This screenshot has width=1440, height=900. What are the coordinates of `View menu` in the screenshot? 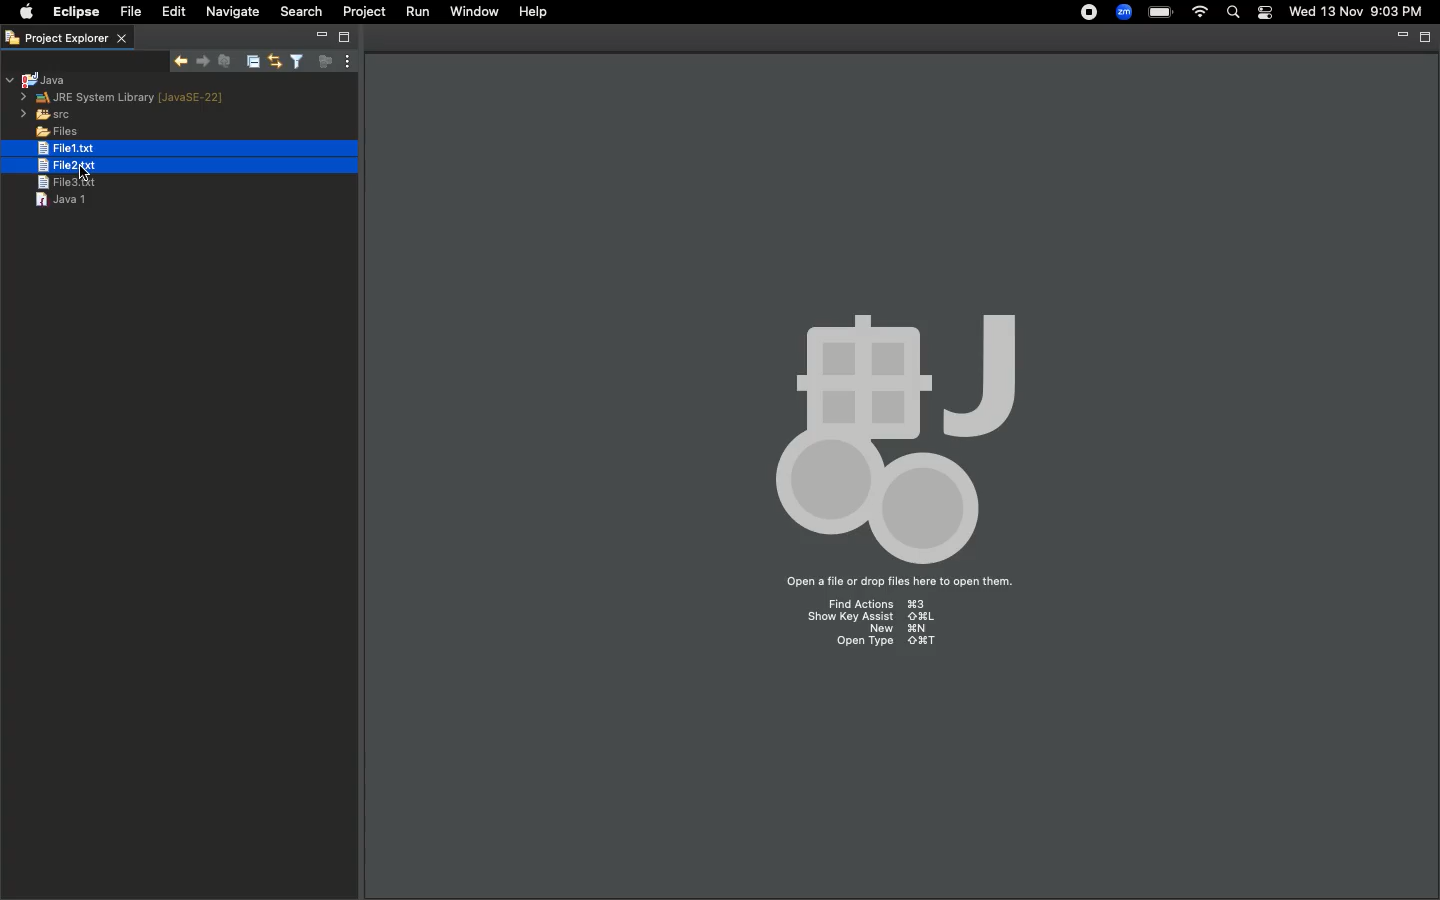 It's located at (345, 62).